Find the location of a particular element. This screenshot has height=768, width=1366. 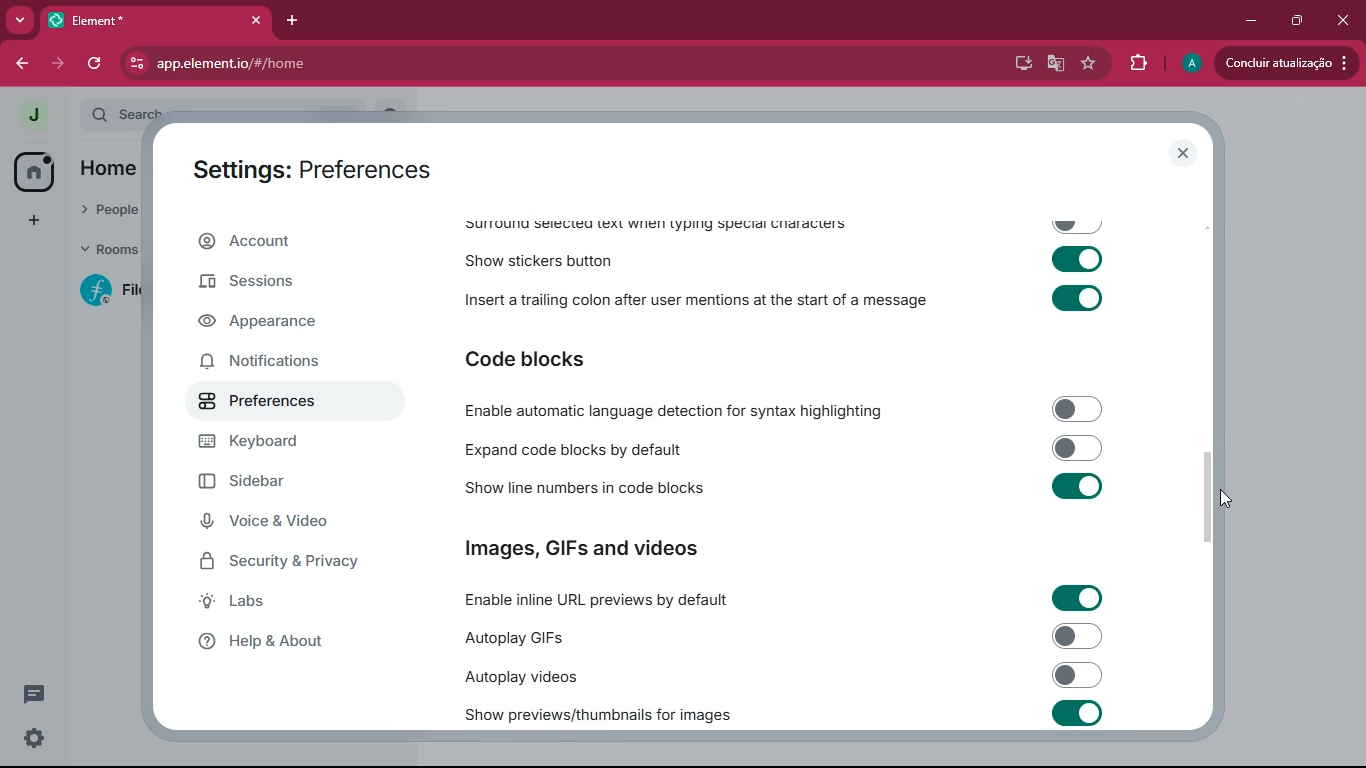

favourite  is located at coordinates (1087, 65).